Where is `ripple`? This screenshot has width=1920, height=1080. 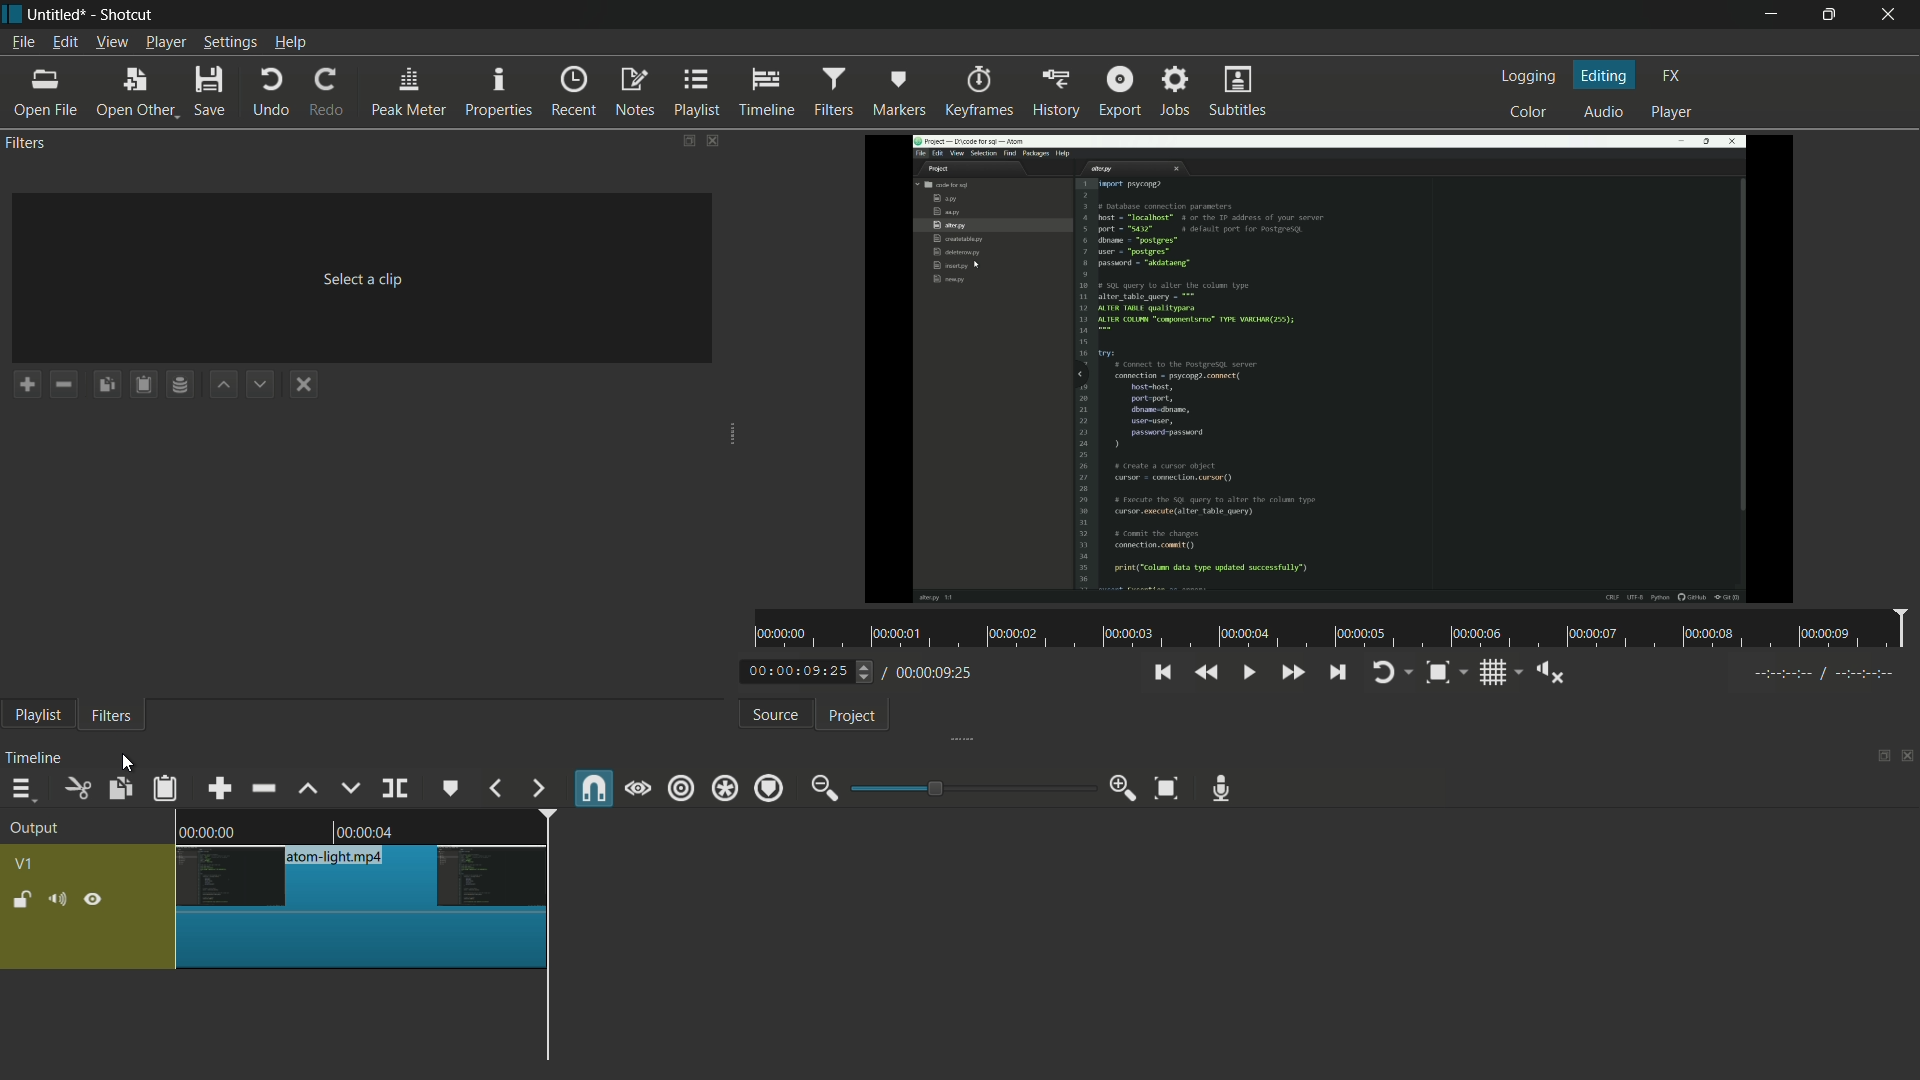
ripple is located at coordinates (682, 790).